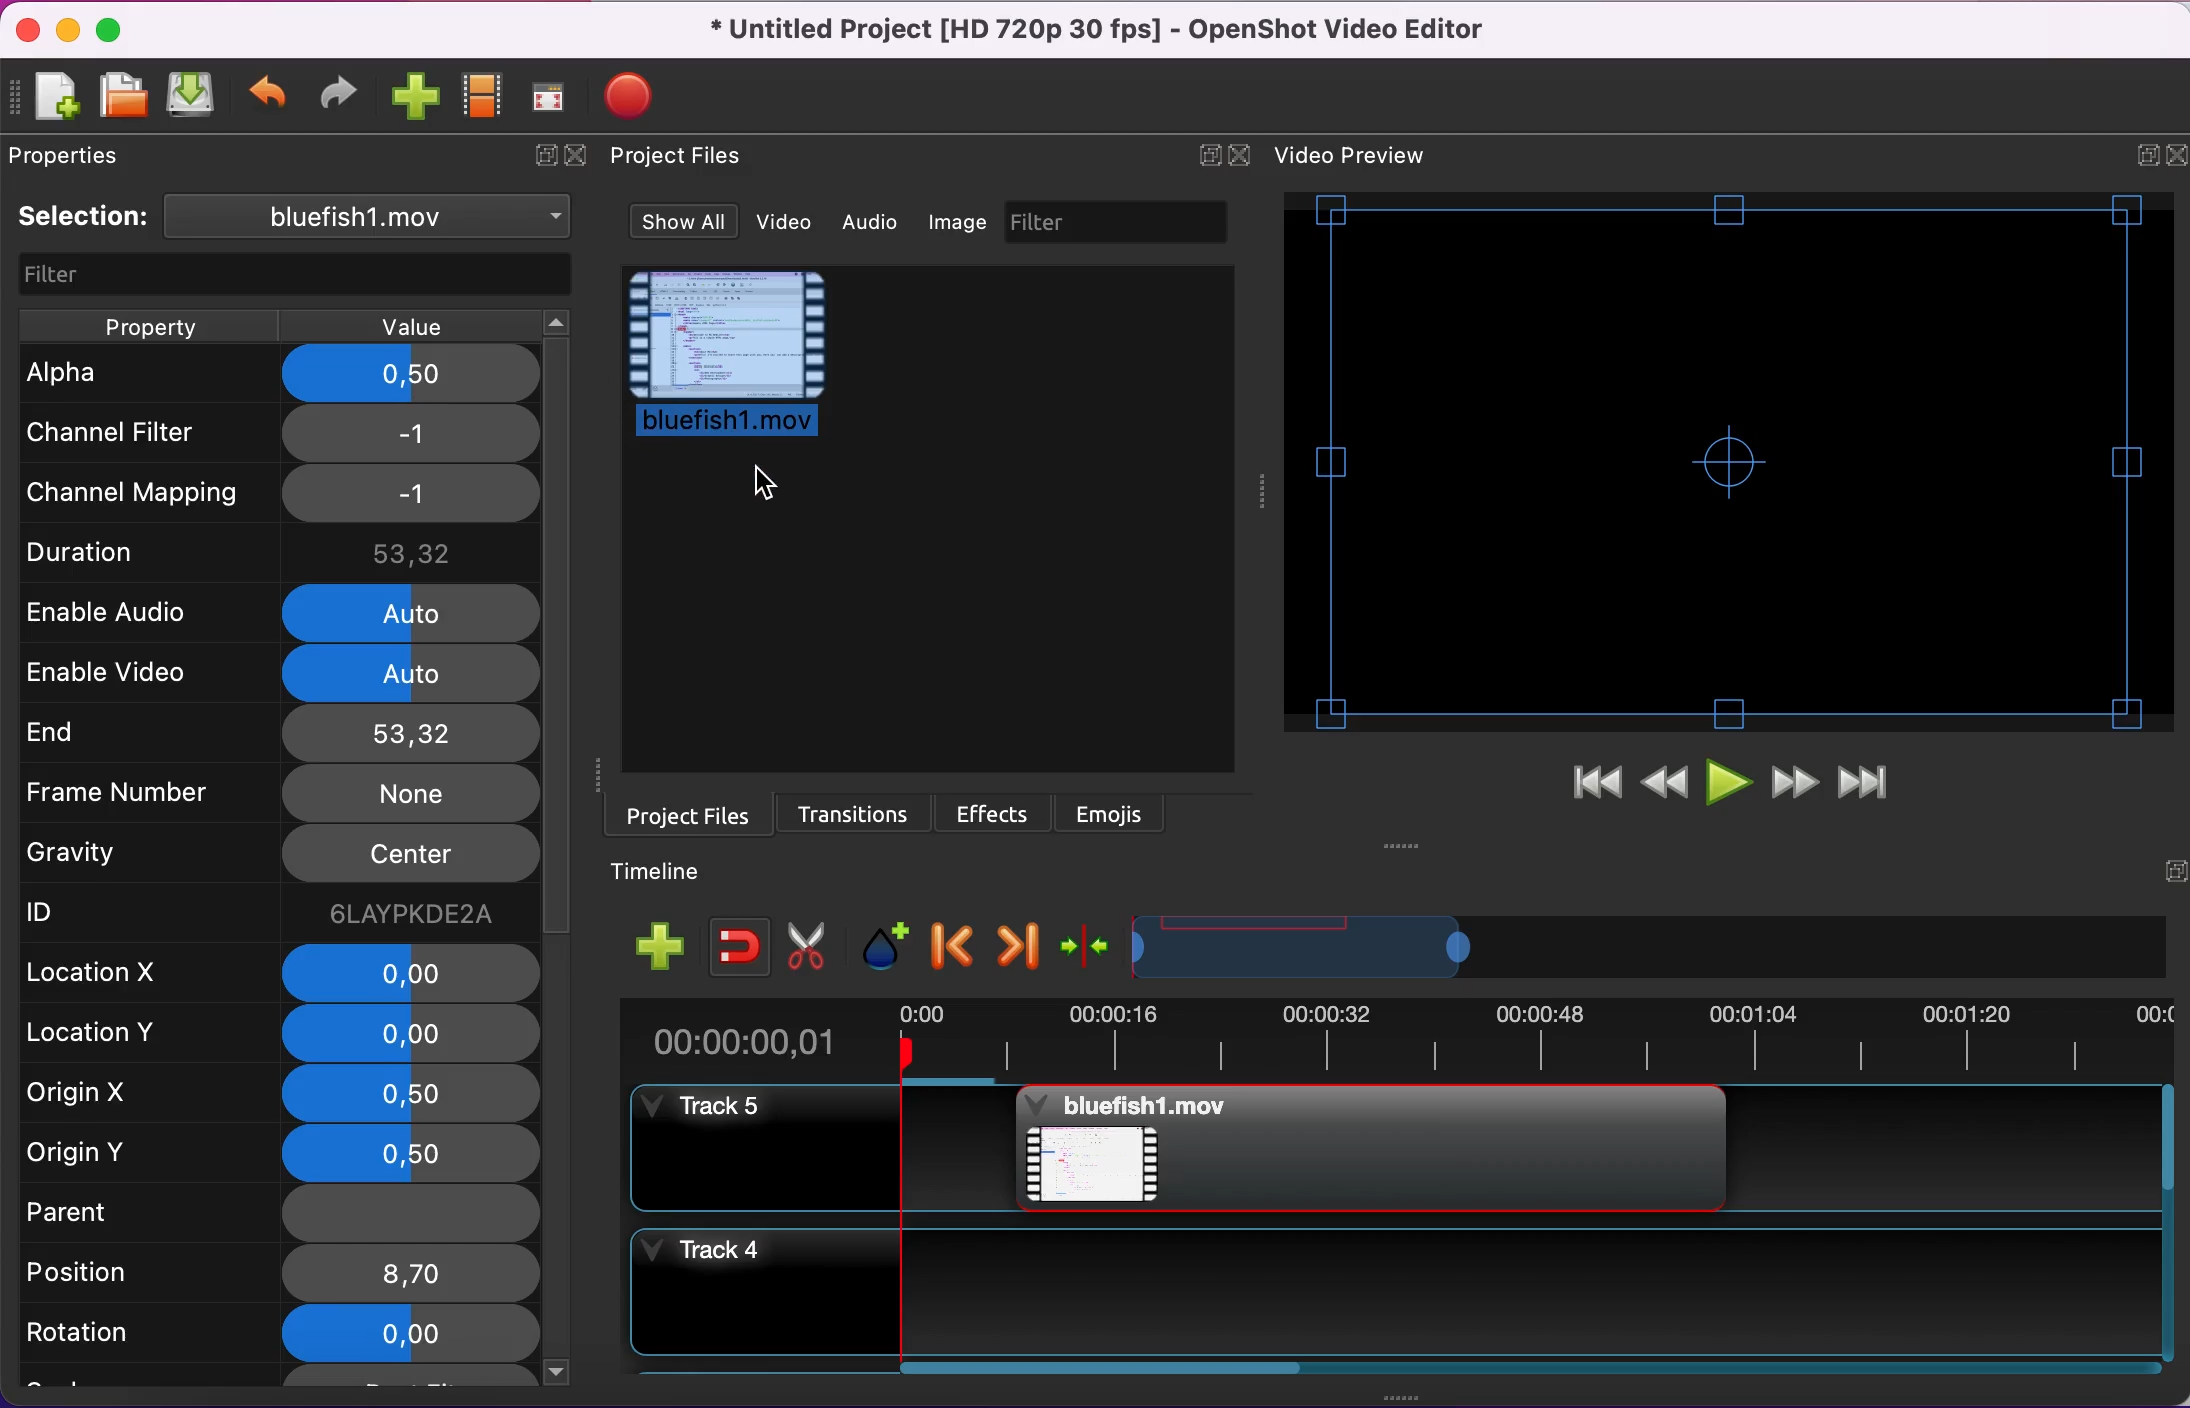 This screenshot has height=1408, width=2190. Describe the element at coordinates (149, 492) in the screenshot. I see `channel mapping` at that location.